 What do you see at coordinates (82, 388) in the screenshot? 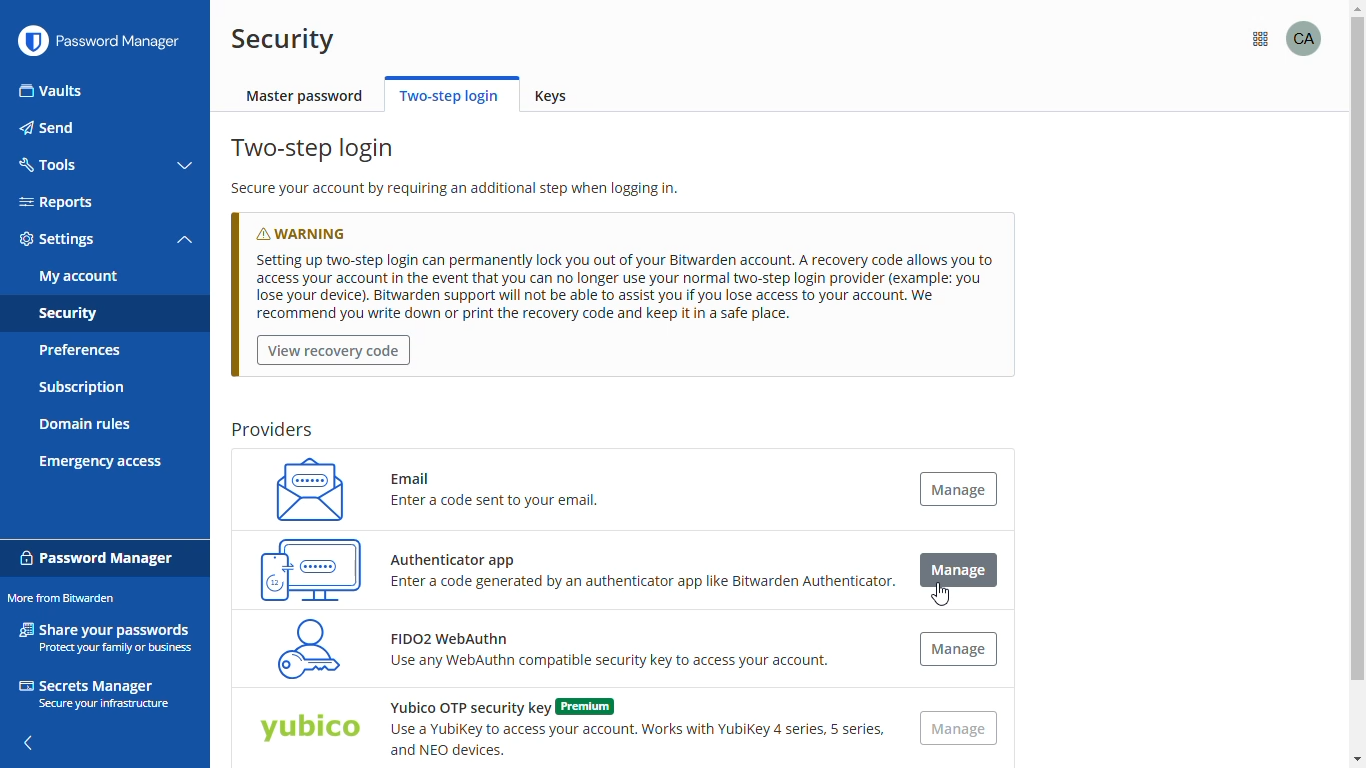
I see `subscription` at bounding box center [82, 388].